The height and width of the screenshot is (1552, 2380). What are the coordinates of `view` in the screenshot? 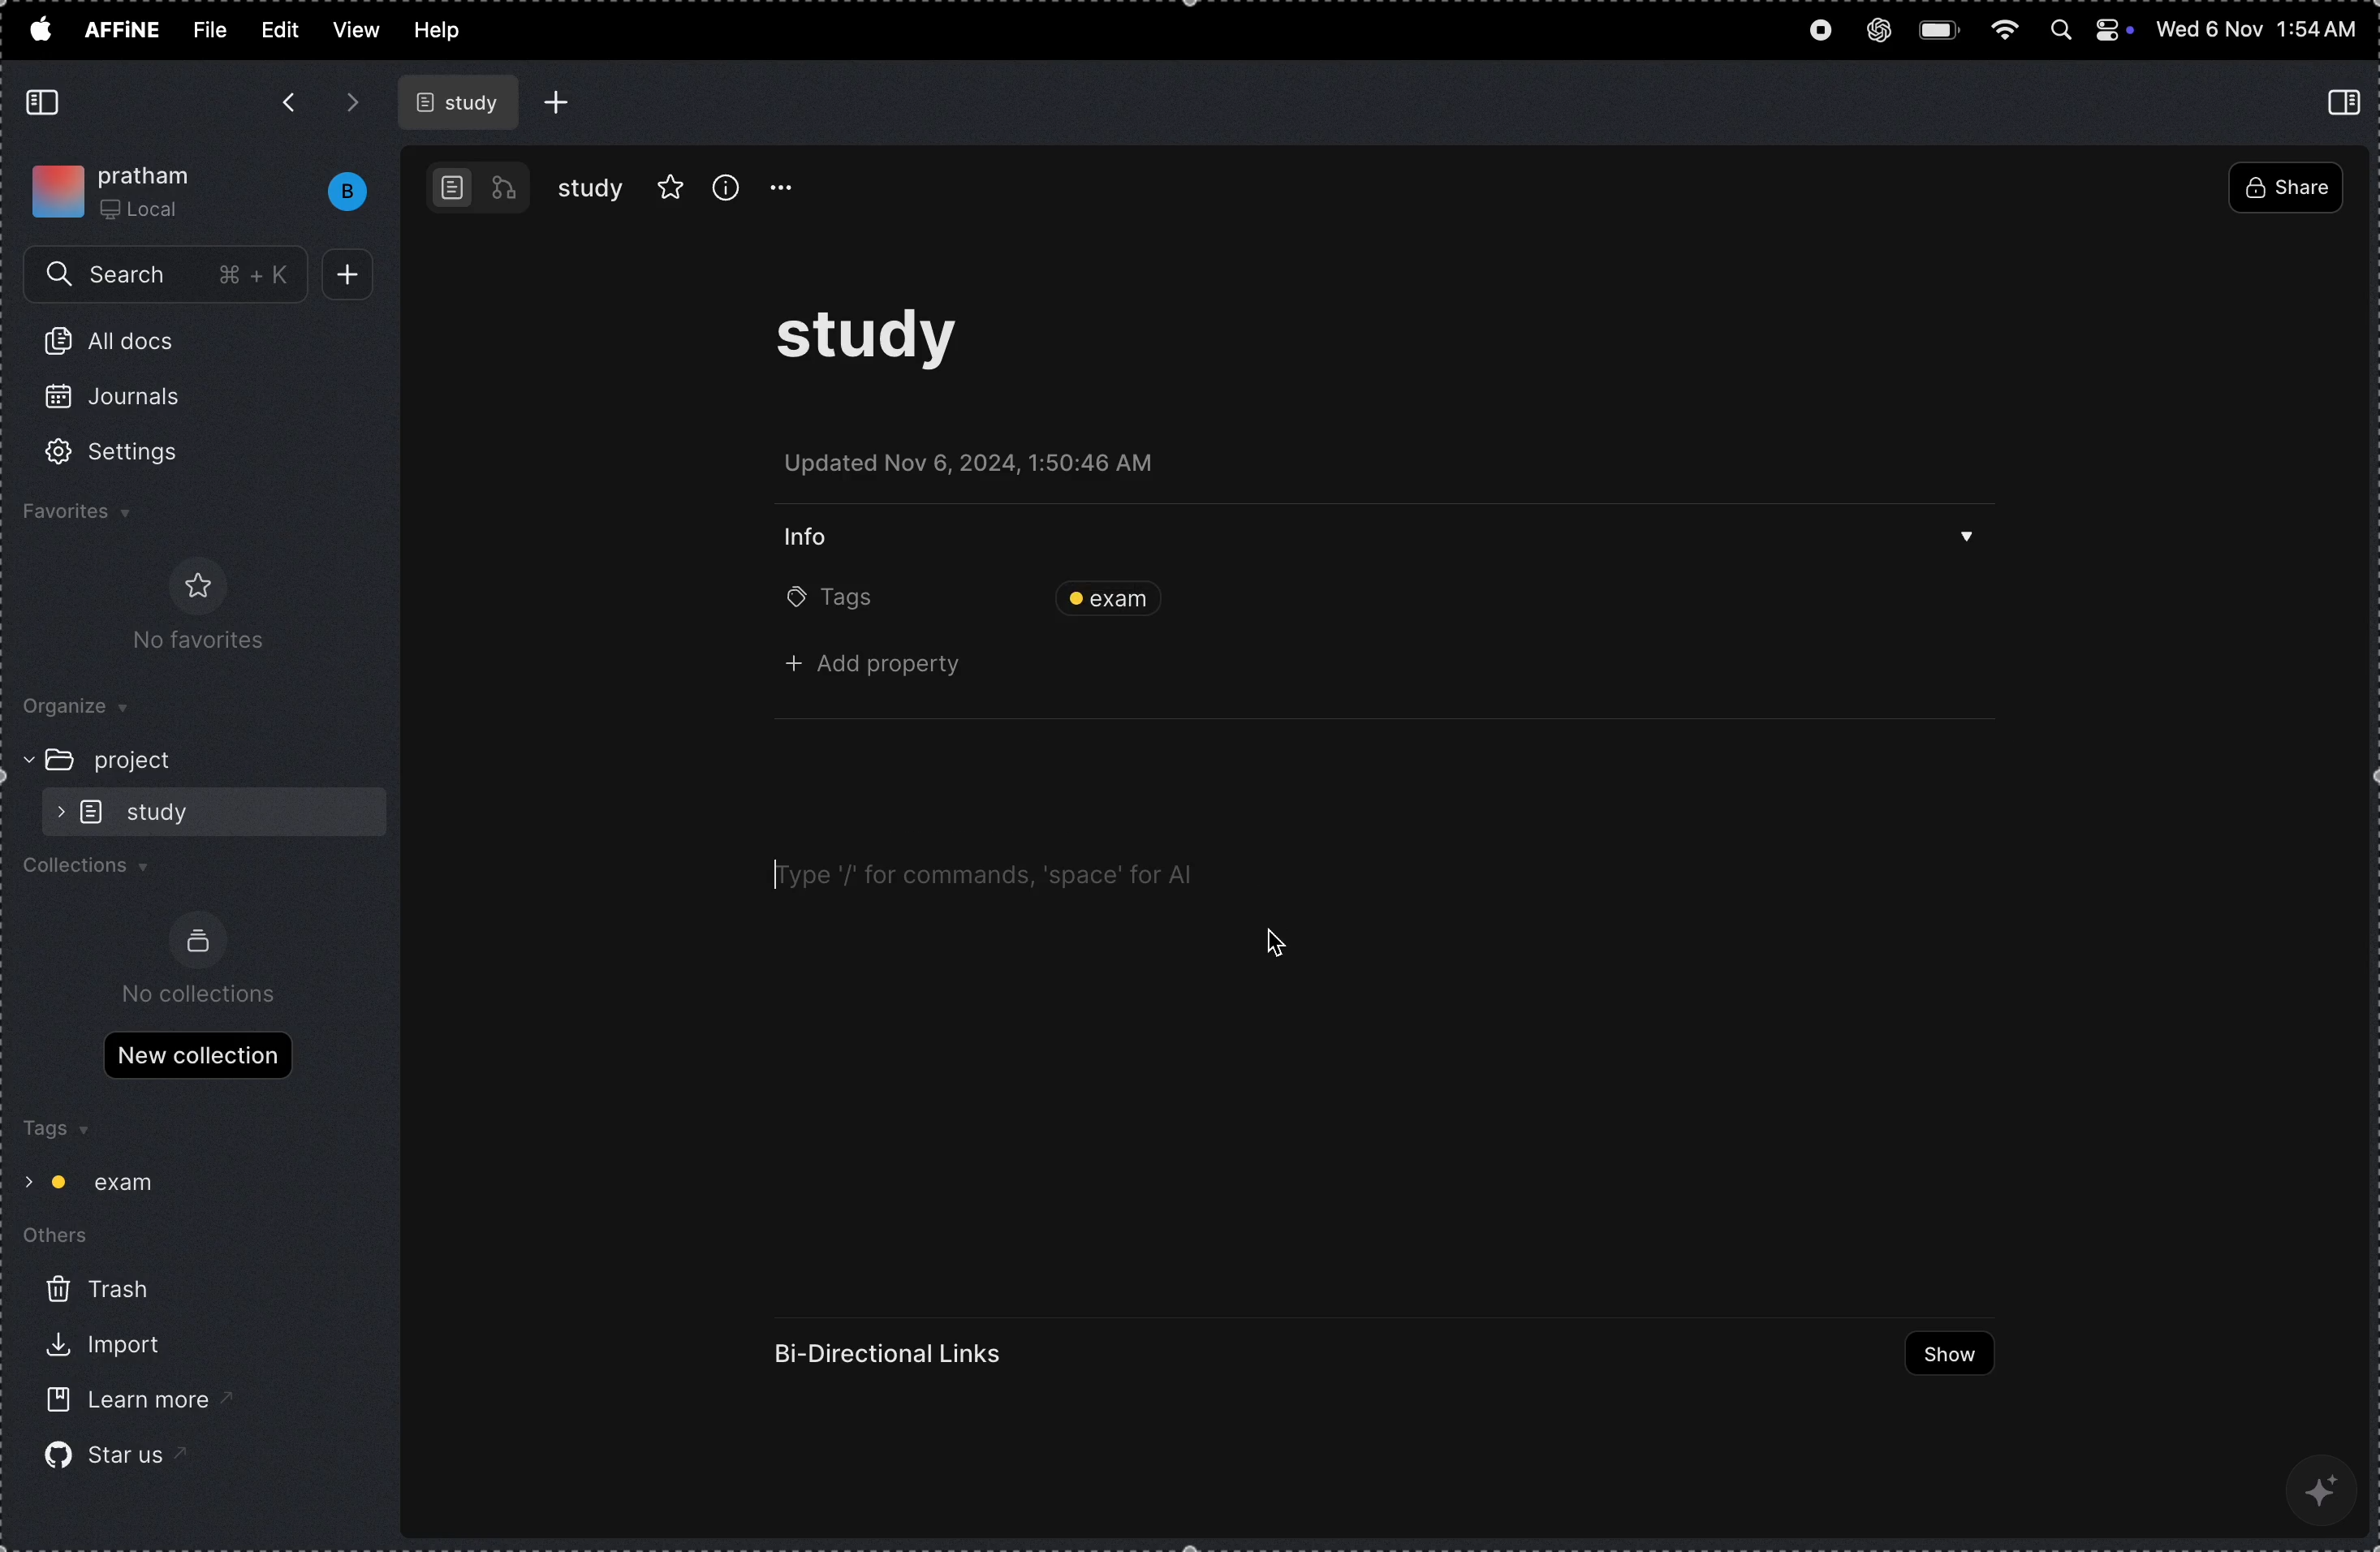 It's located at (356, 29).